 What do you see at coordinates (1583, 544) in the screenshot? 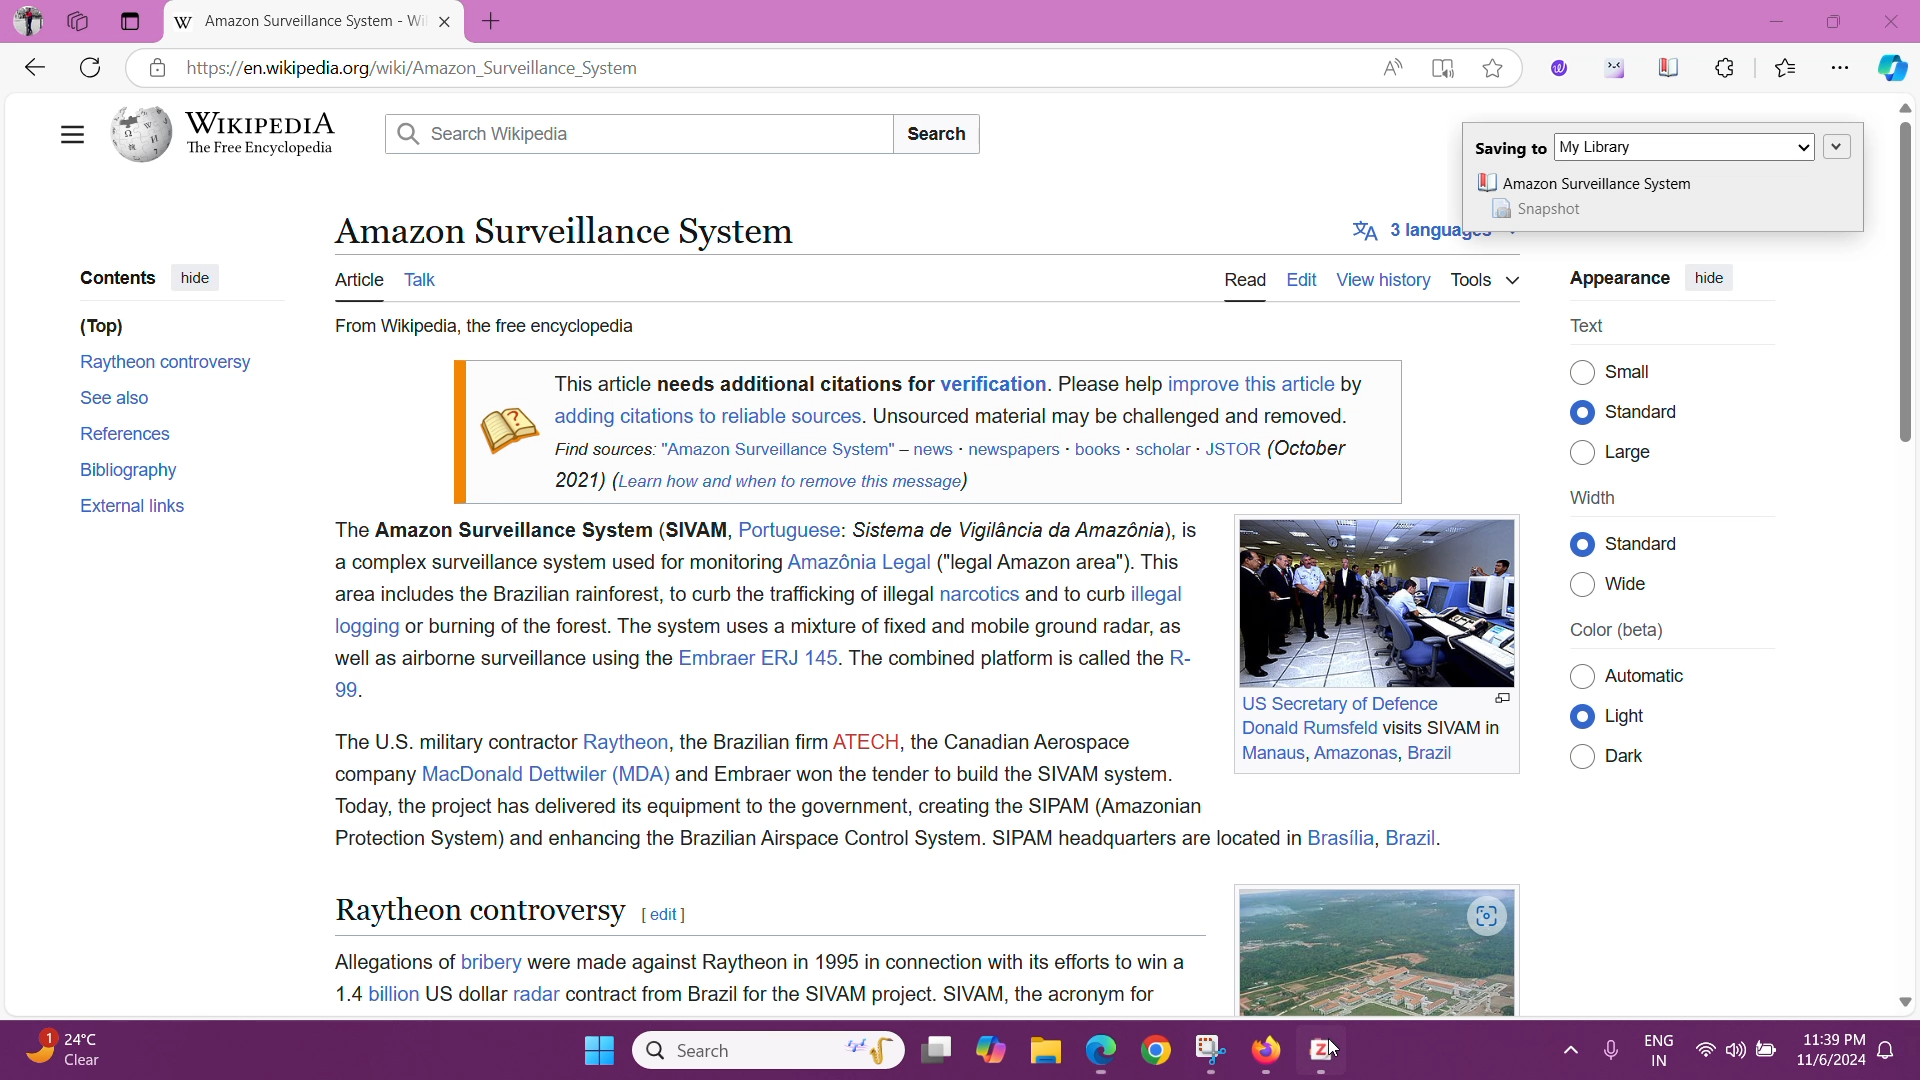
I see `Selected` at bounding box center [1583, 544].